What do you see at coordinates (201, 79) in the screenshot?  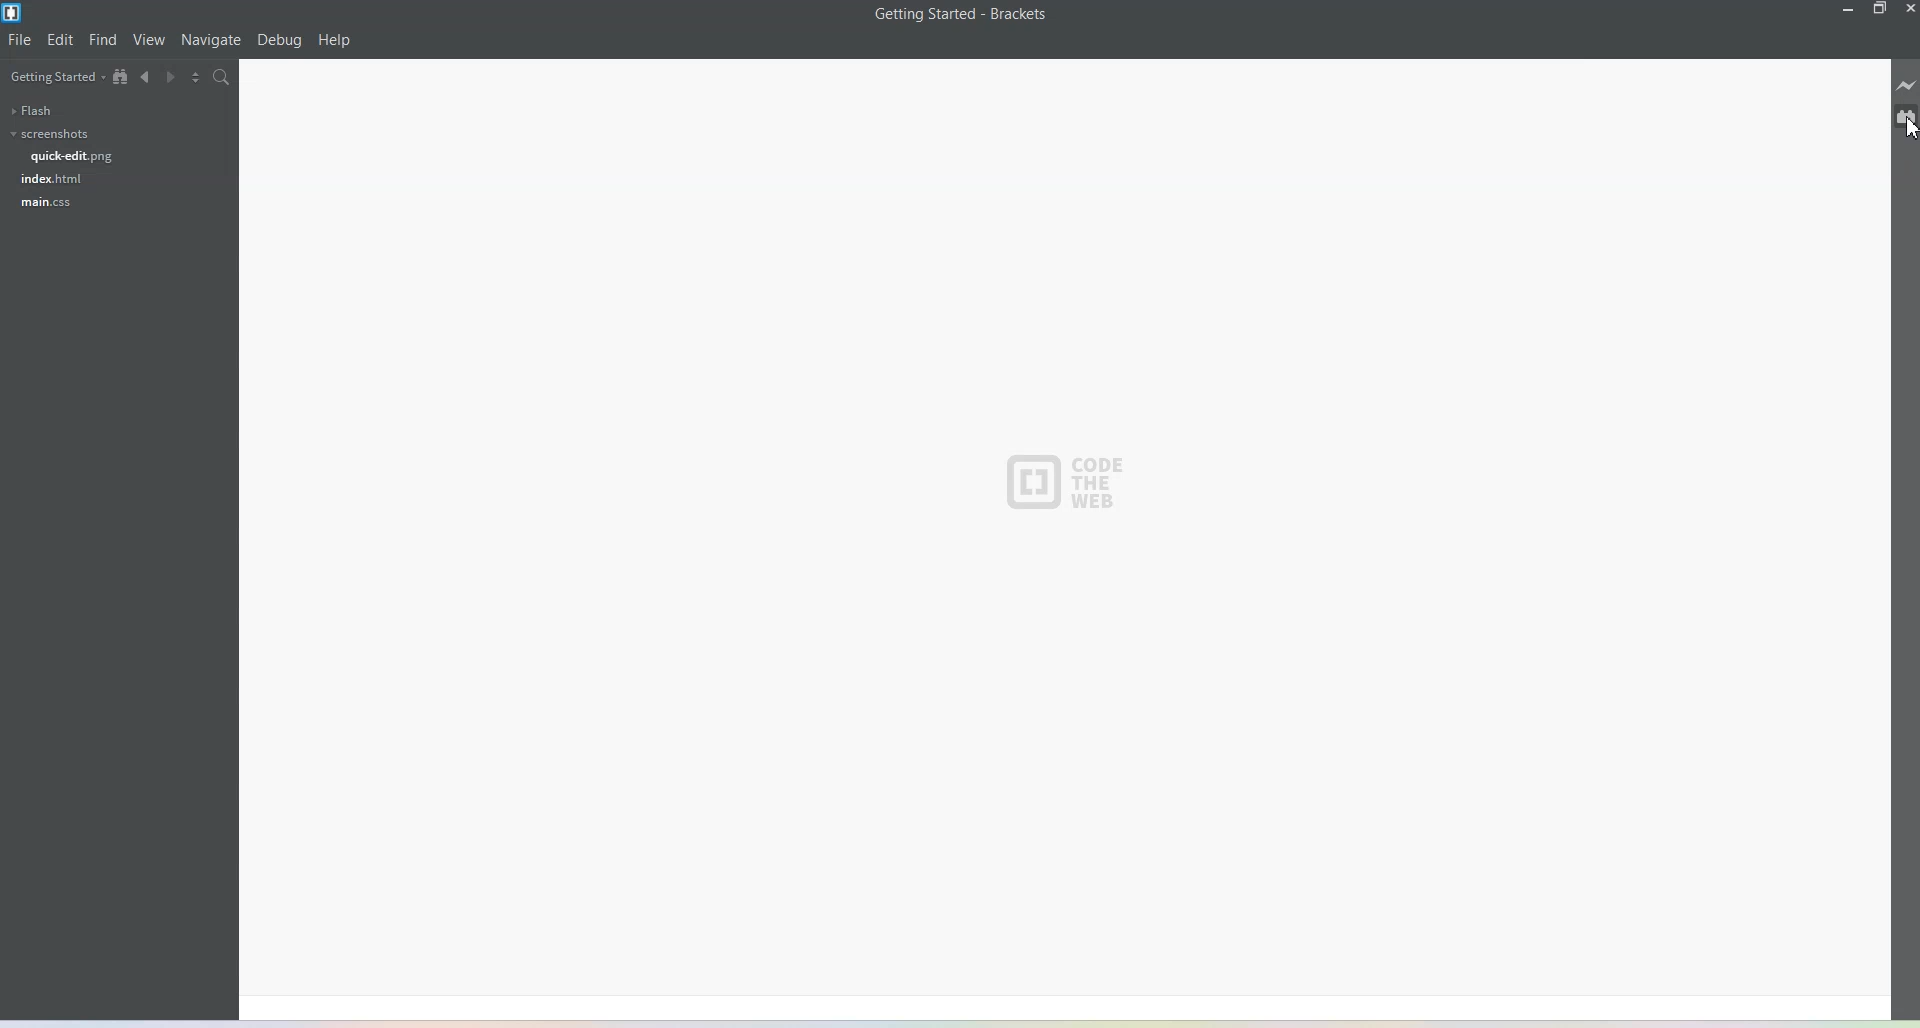 I see `Split the editor vertically or Horizontally` at bounding box center [201, 79].